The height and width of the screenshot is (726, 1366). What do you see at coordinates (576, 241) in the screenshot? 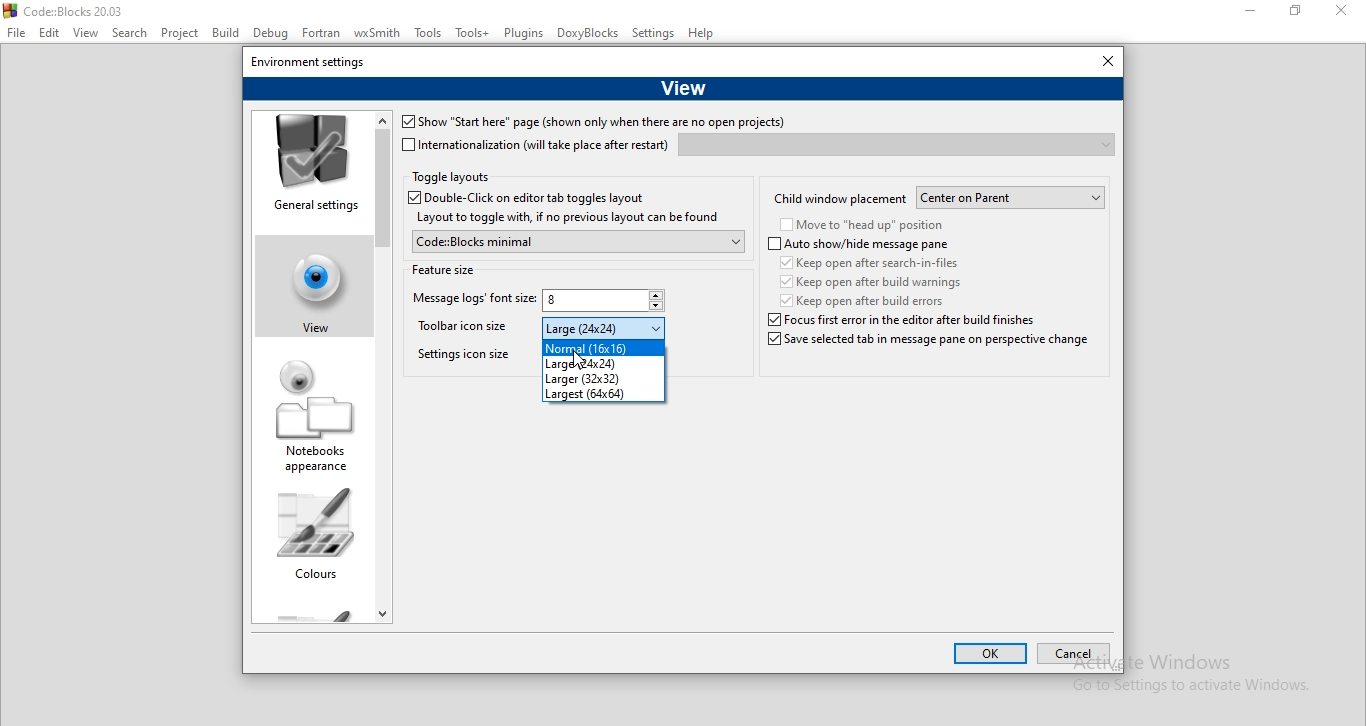
I see `Code:Blocks minimal` at bounding box center [576, 241].